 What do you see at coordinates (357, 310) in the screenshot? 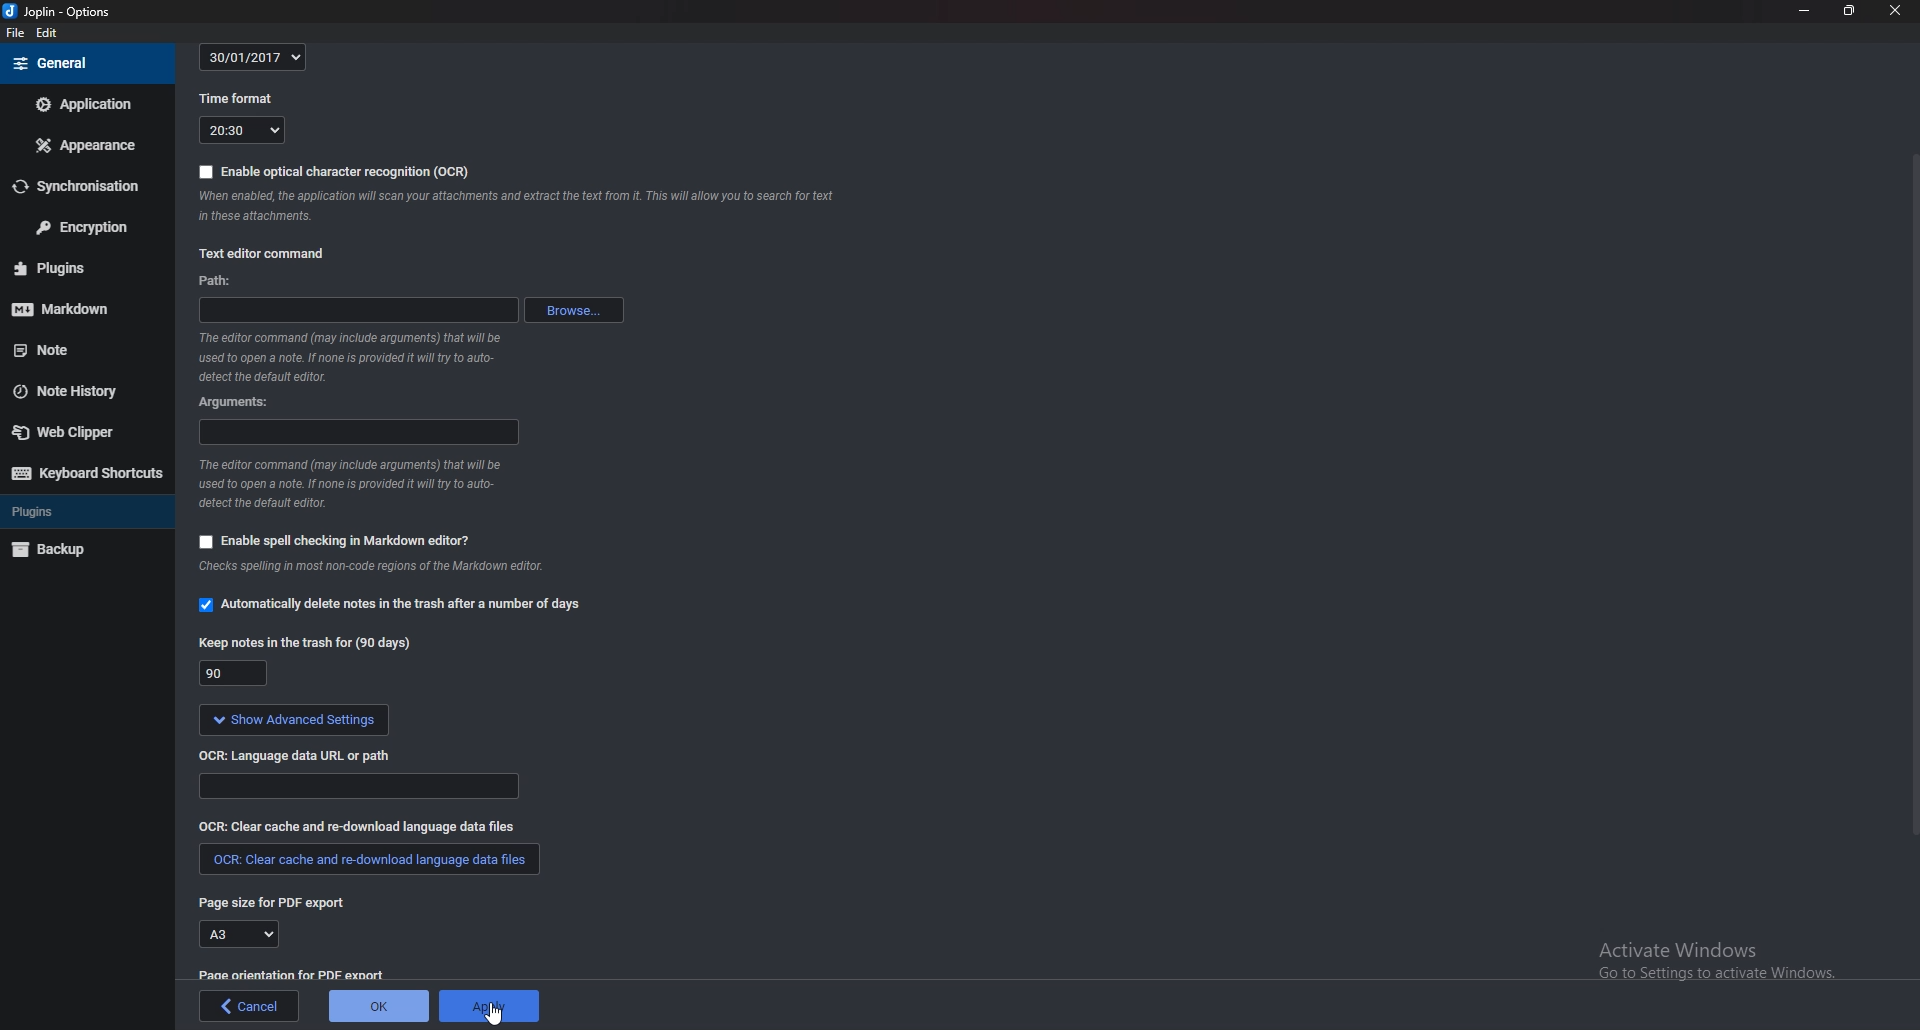
I see `path` at bounding box center [357, 310].